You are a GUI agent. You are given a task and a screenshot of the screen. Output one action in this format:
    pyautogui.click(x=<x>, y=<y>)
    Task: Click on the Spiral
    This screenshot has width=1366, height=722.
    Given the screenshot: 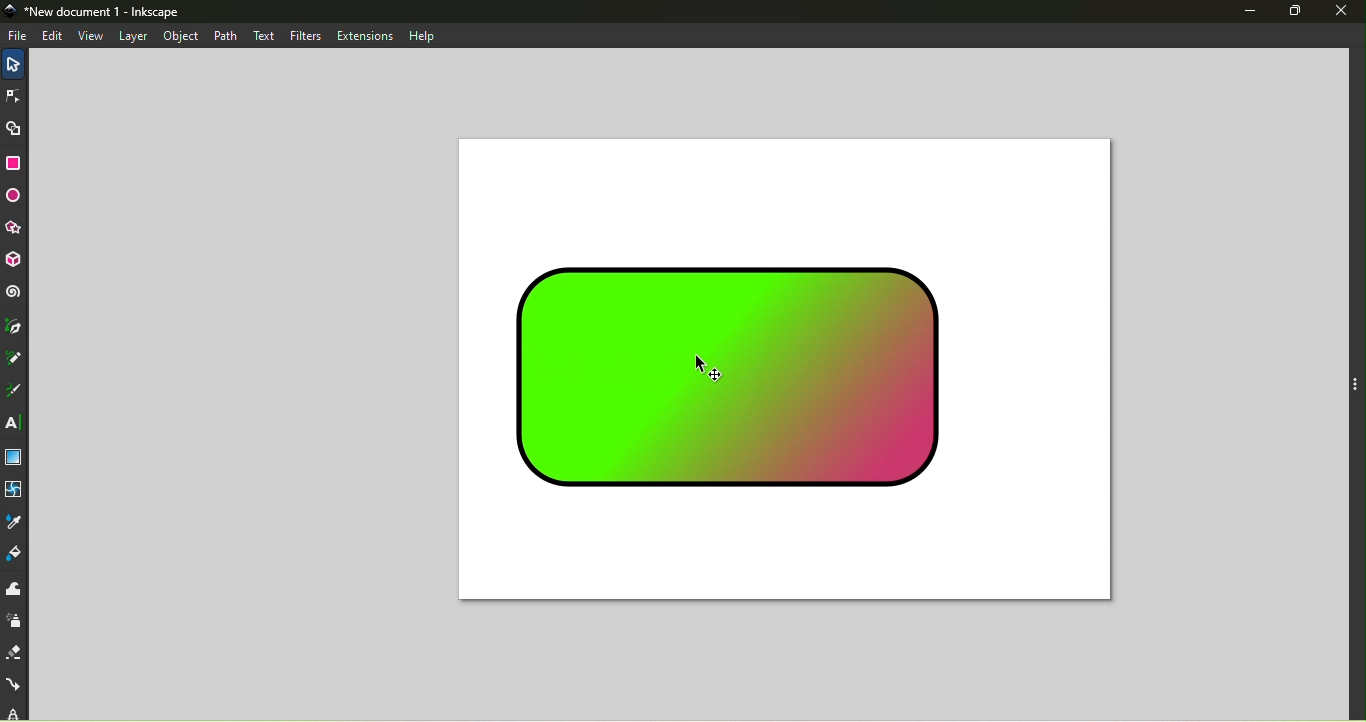 What is the action you would take?
    pyautogui.click(x=16, y=293)
    